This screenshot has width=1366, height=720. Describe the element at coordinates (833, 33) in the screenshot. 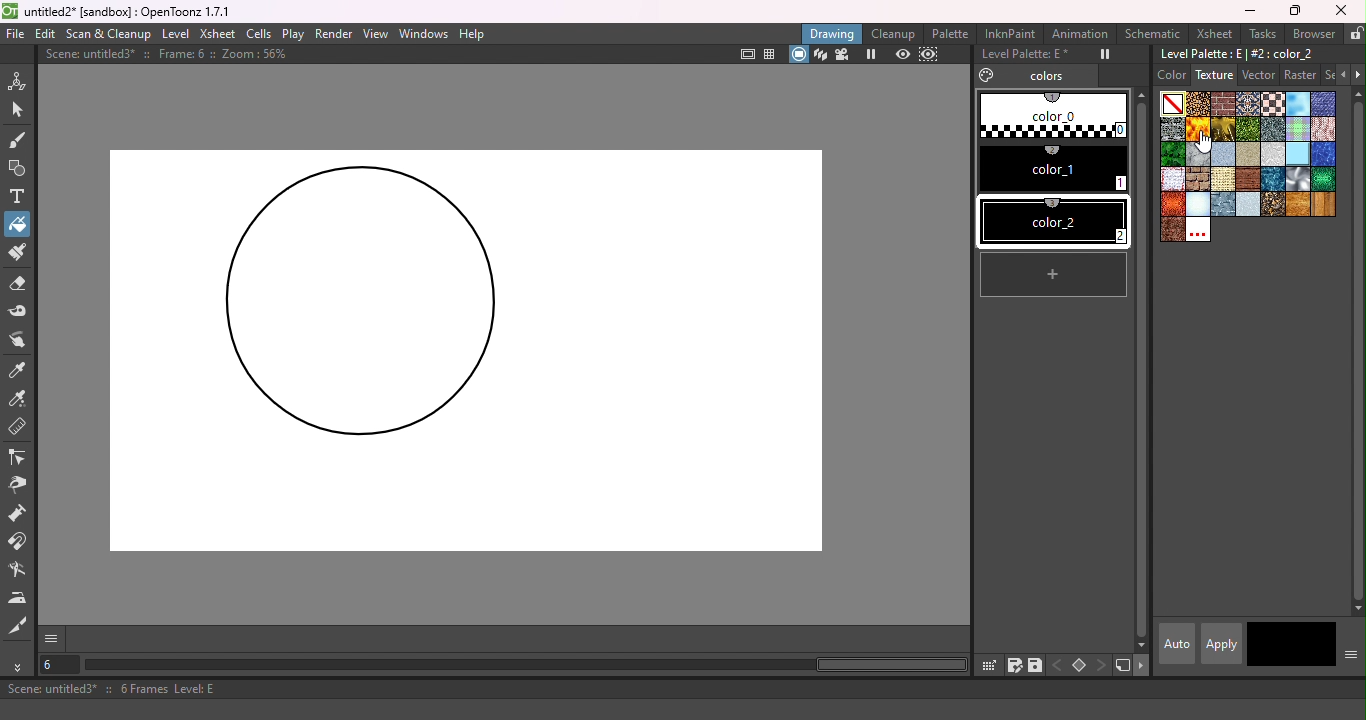

I see `Drawing` at that location.